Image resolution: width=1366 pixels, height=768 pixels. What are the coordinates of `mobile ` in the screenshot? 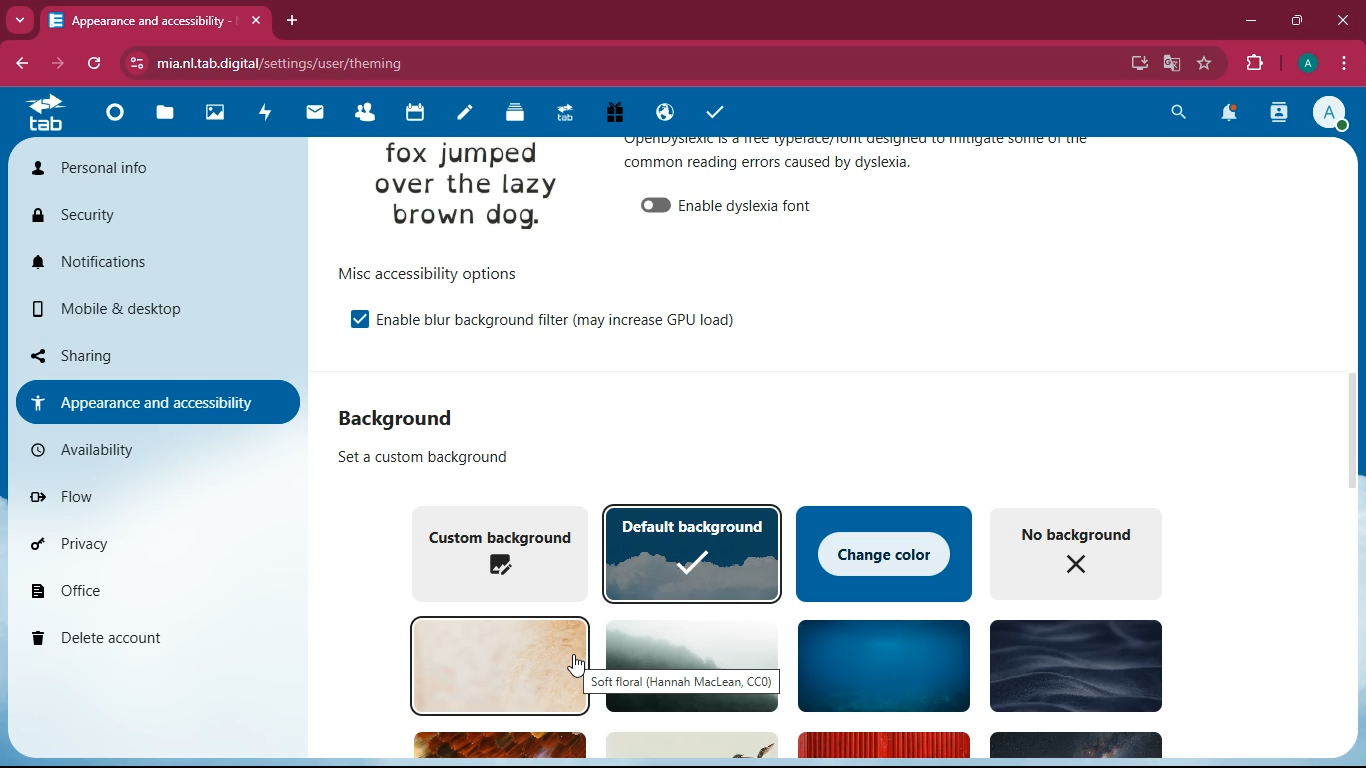 It's located at (155, 311).